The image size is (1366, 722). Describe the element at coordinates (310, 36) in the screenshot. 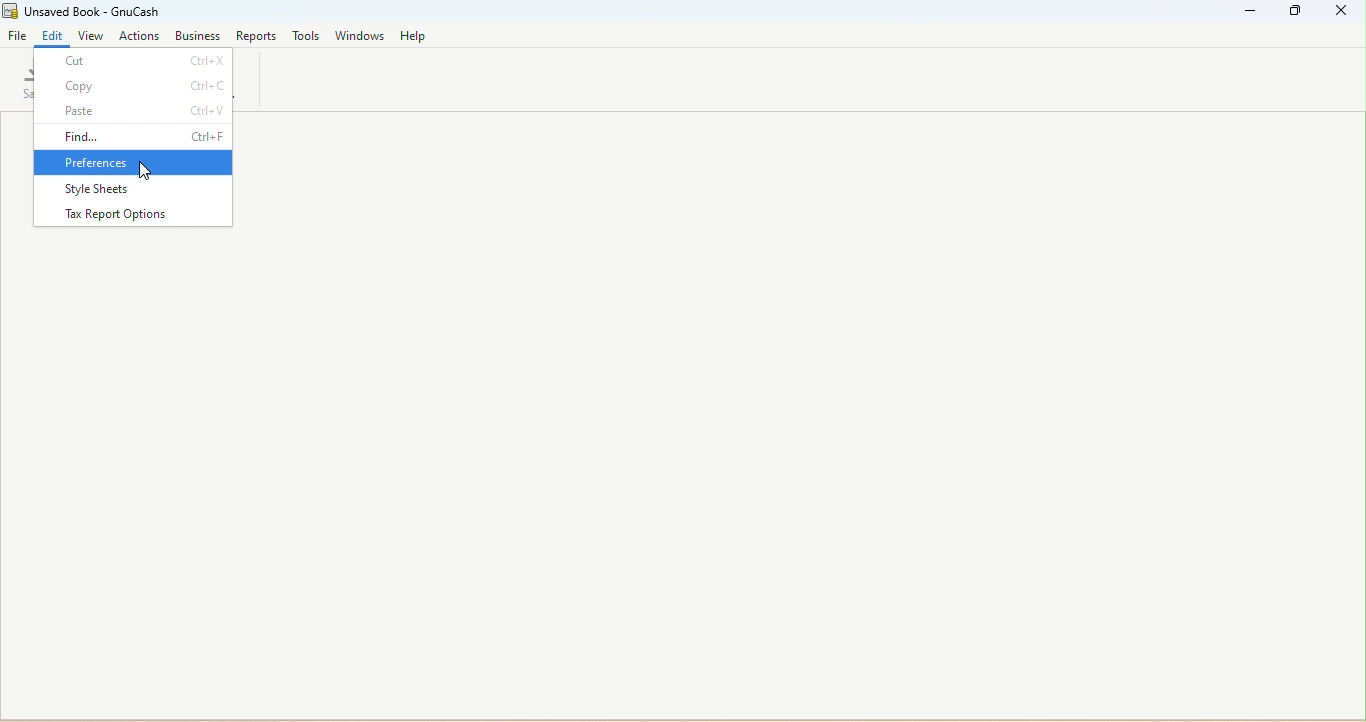

I see `Tools` at that location.